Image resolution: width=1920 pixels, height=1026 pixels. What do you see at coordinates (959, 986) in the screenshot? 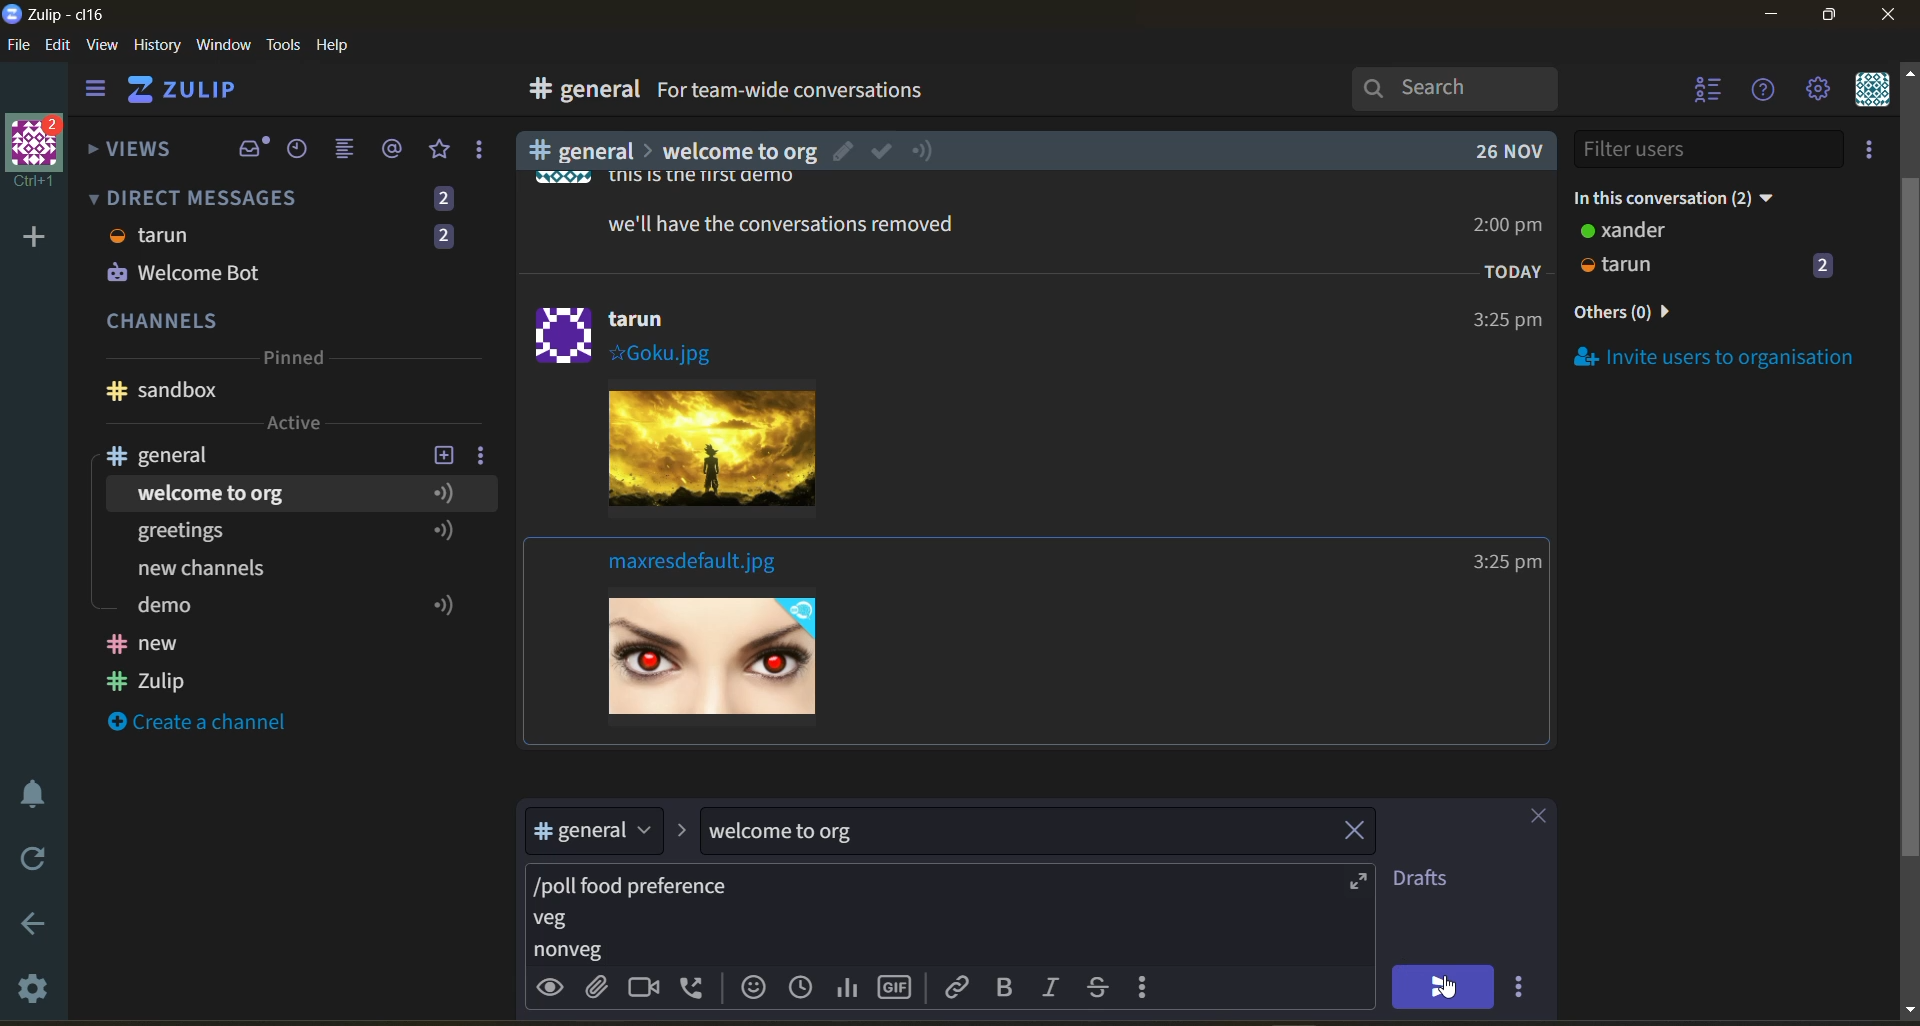
I see `link` at bounding box center [959, 986].